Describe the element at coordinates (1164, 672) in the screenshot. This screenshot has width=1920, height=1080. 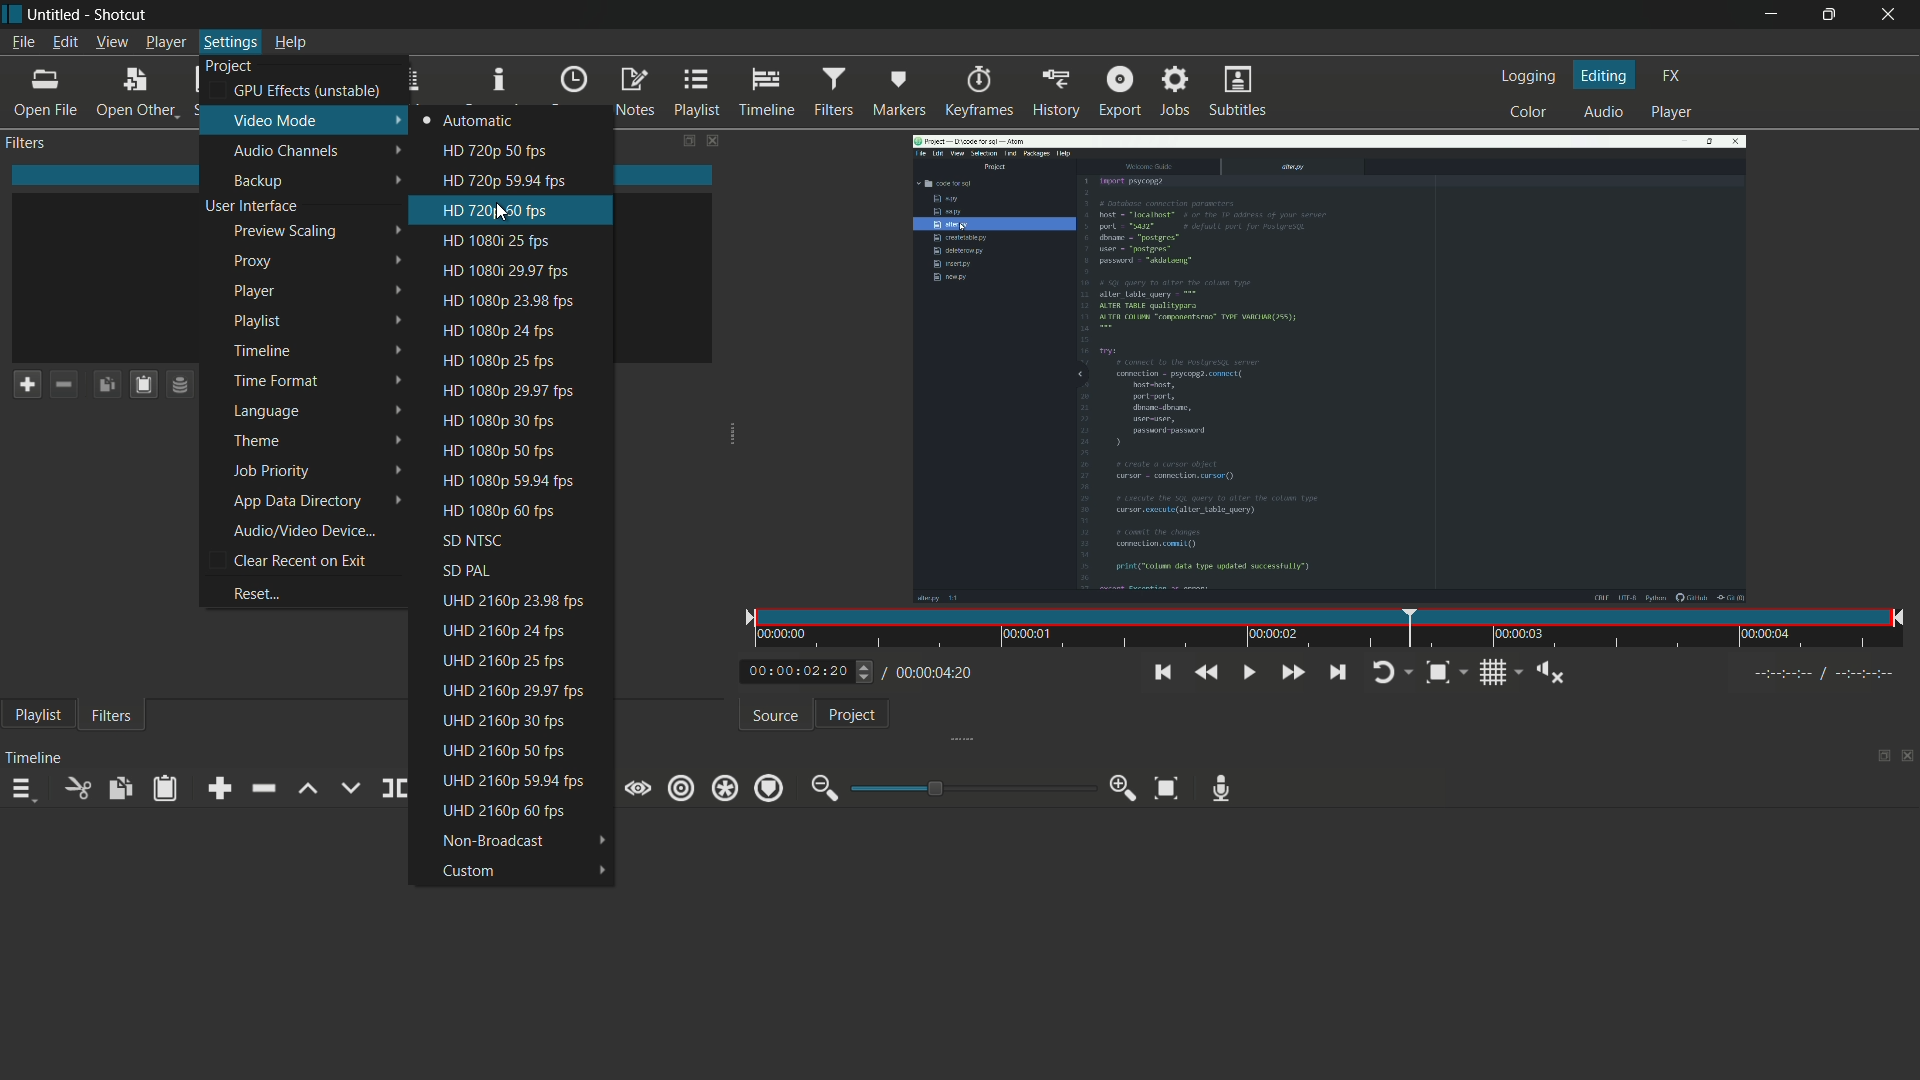
I see `skip to the previous point` at that location.